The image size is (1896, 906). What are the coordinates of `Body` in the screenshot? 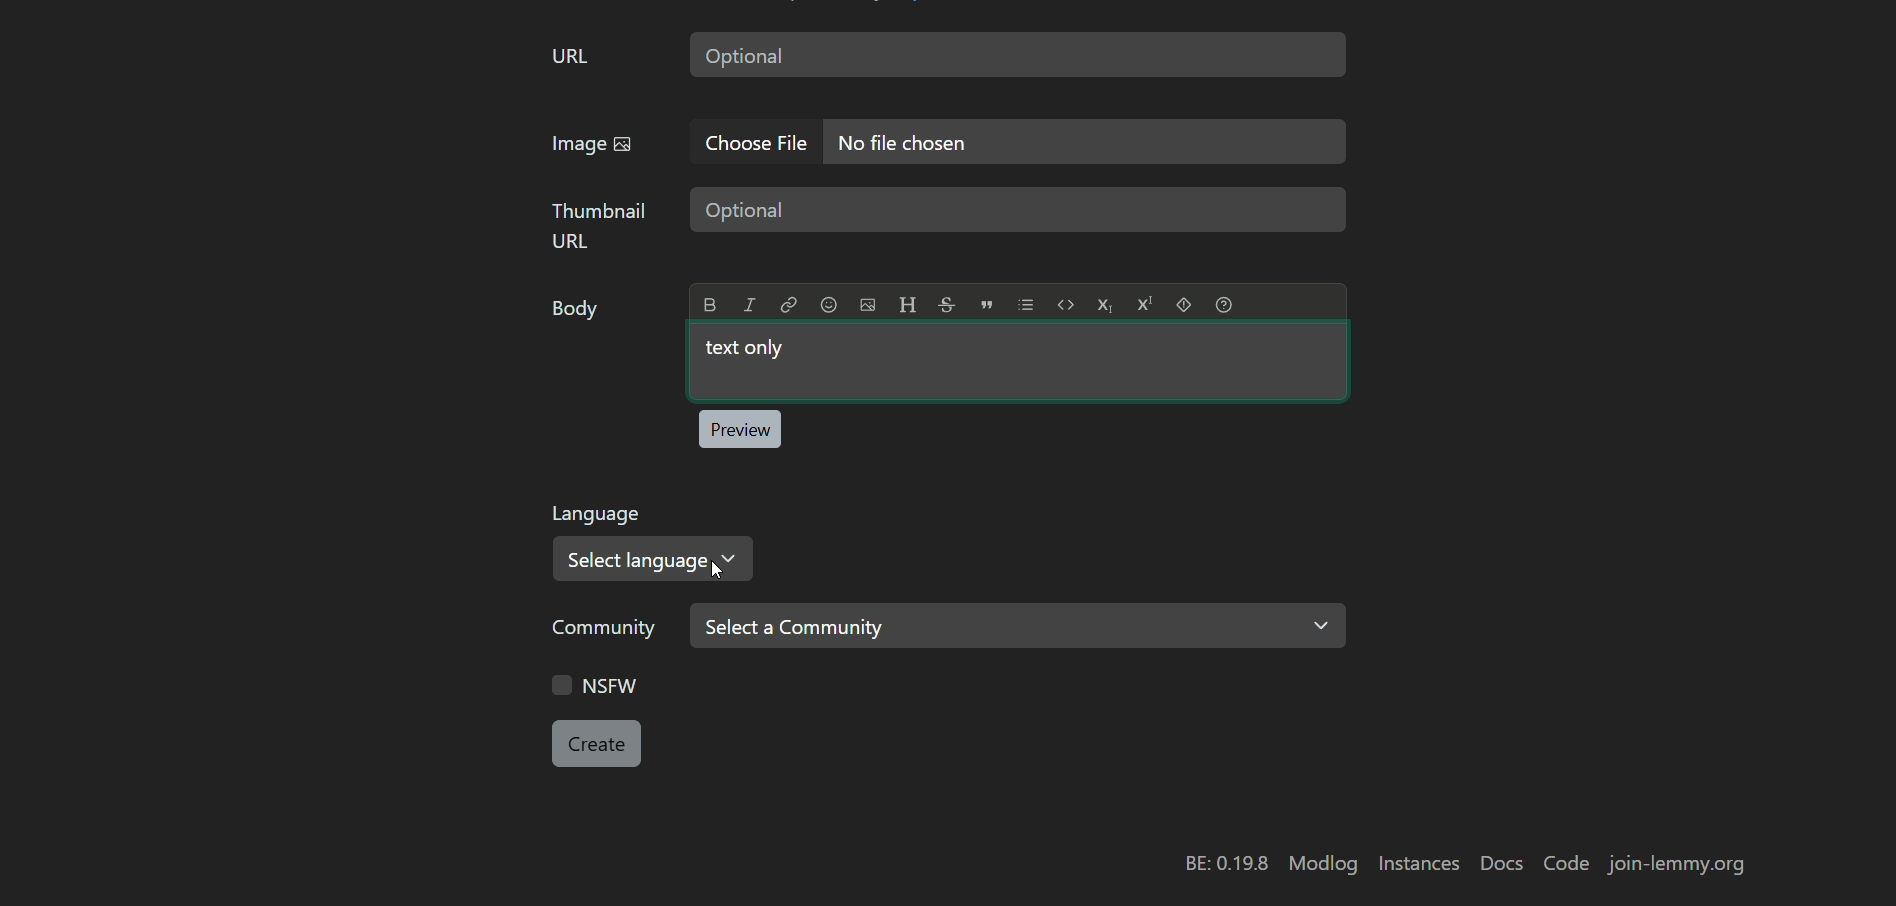 It's located at (578, 313).